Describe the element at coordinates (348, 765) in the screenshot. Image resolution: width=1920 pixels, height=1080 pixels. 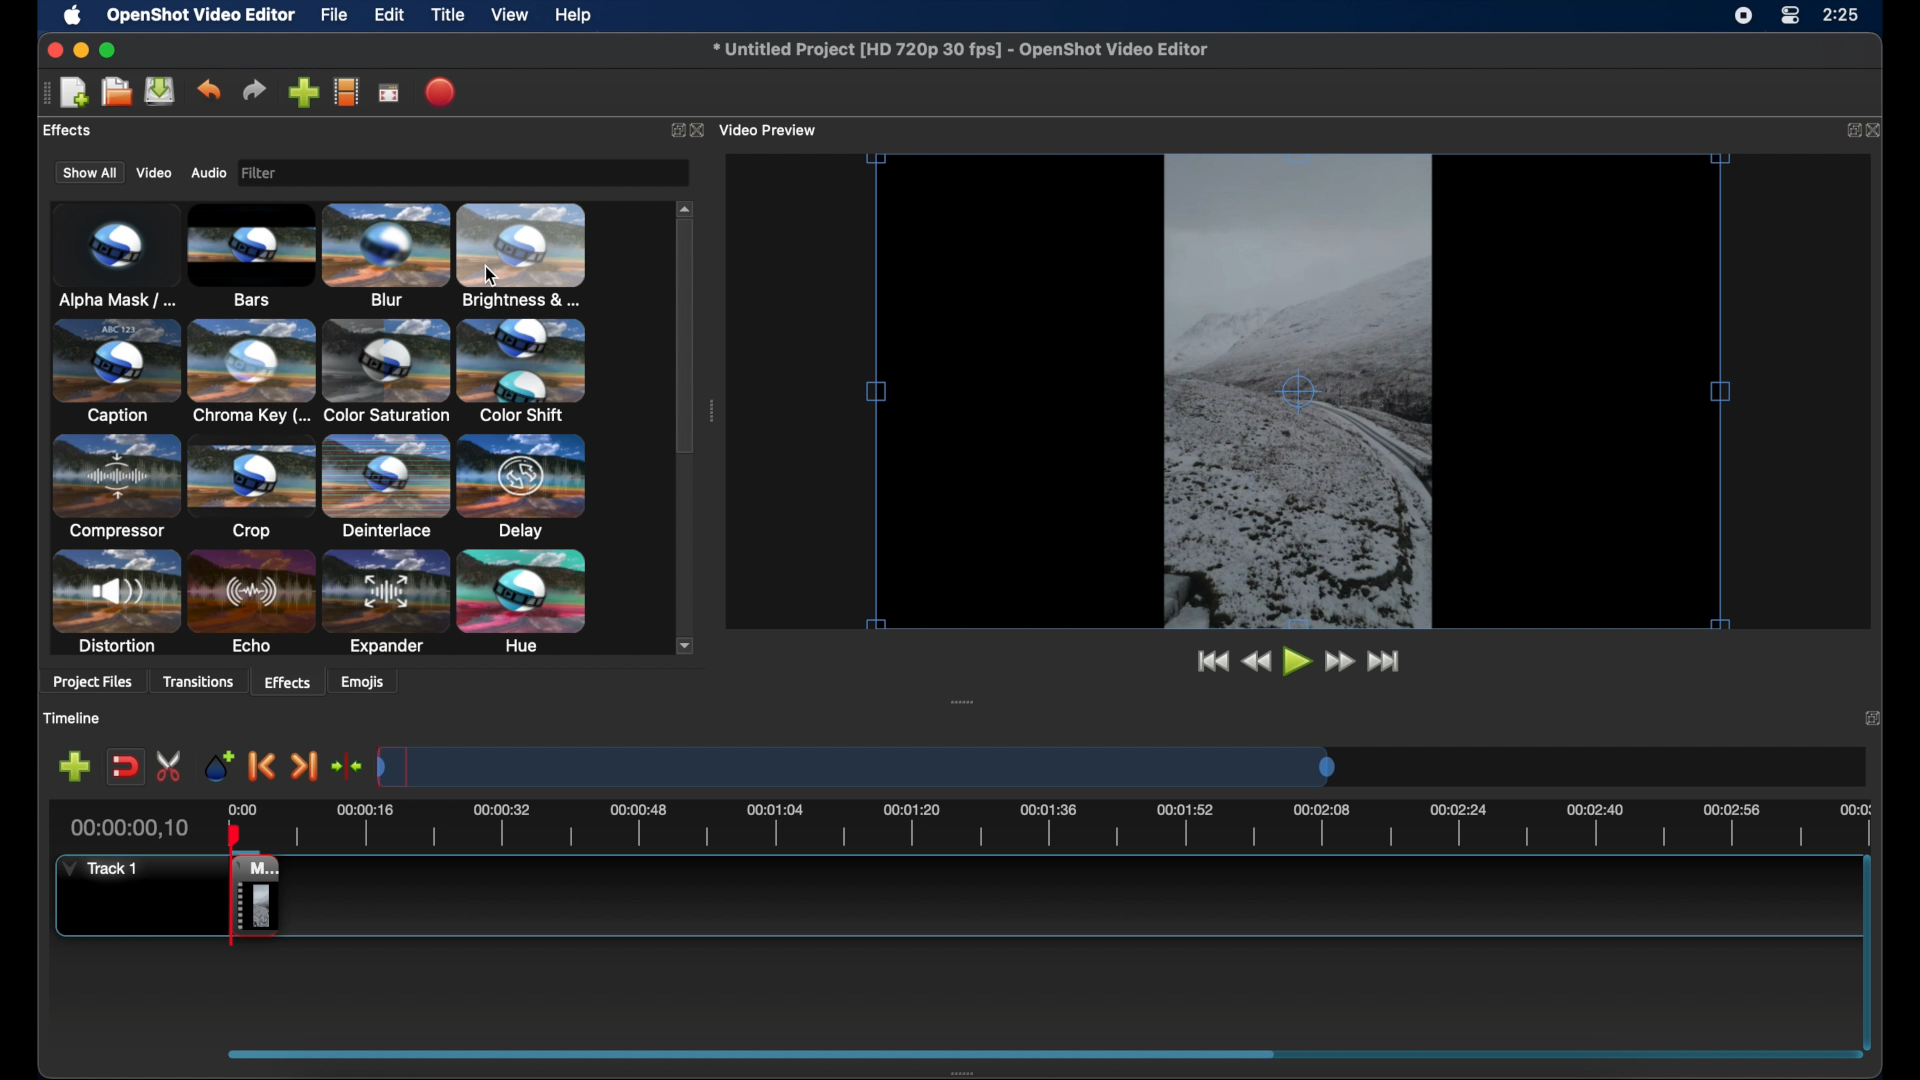
I see `center playhead on the timeline` at that location.